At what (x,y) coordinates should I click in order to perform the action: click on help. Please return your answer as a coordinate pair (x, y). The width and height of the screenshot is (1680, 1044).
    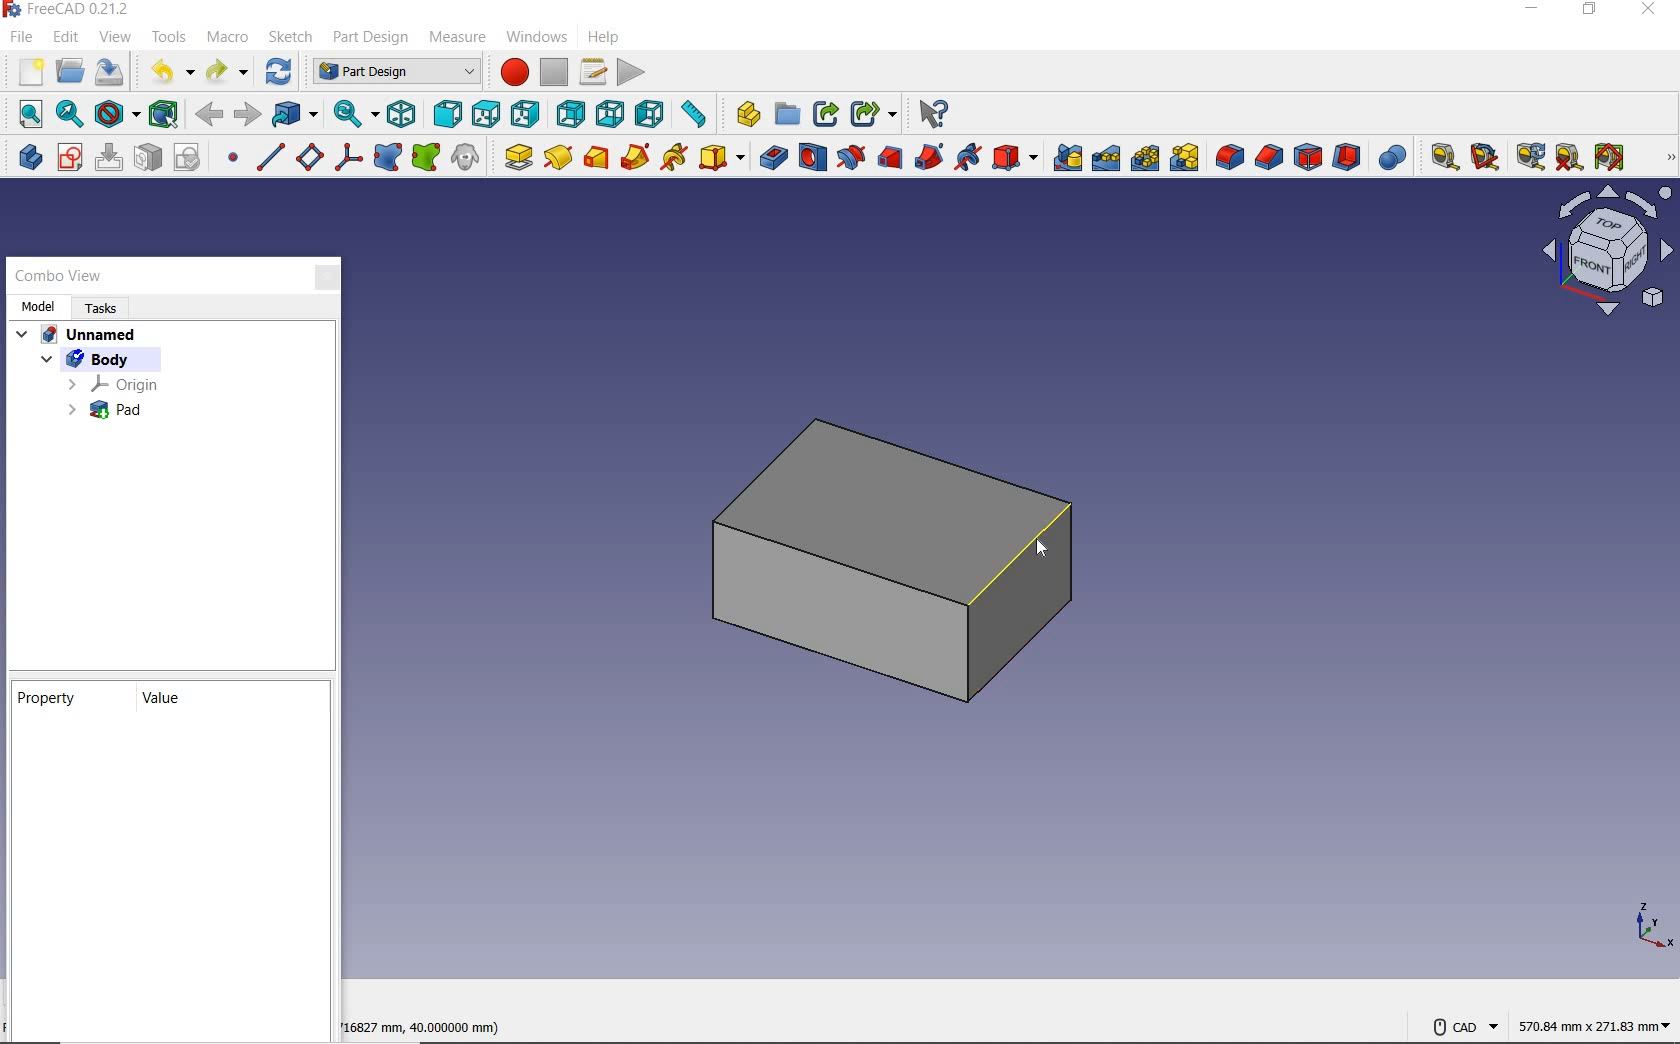
    Looking at the image, I should click on (602, 38).